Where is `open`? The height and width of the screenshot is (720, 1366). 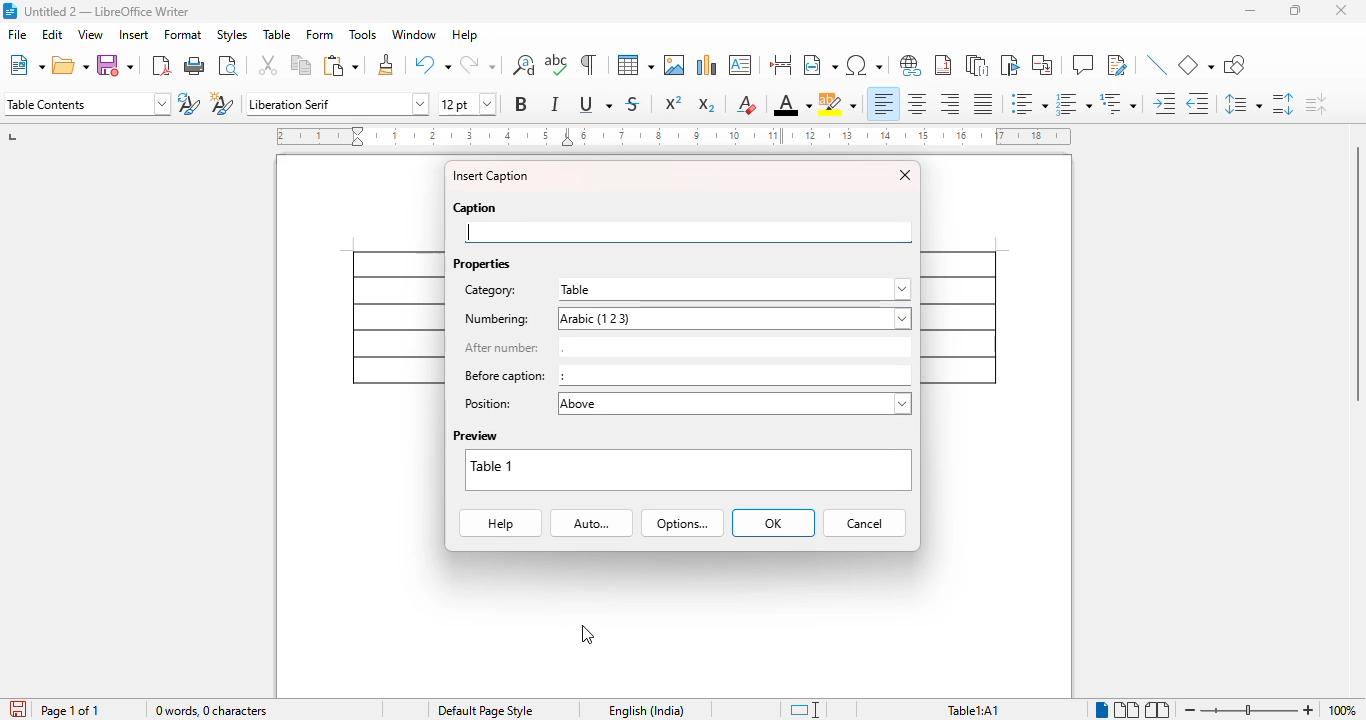 open is located at coordinates (70, 65).